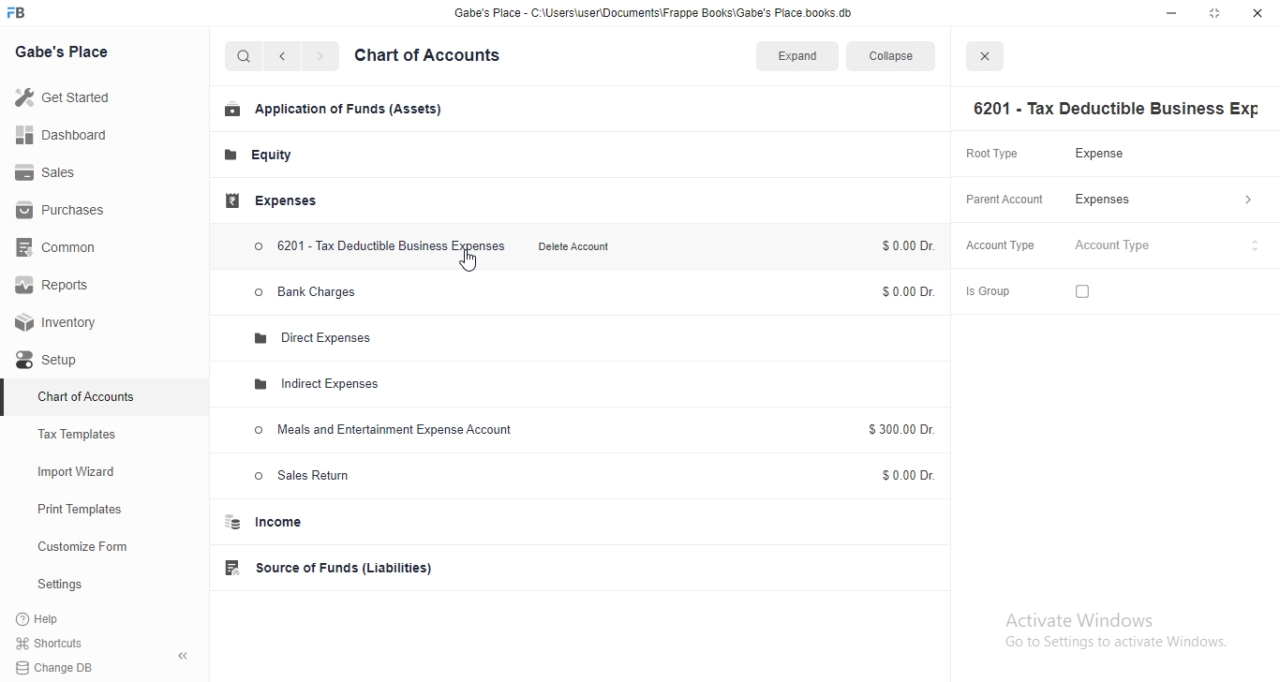  I want to click on Application of Funds (Assets), so click(332, 111).